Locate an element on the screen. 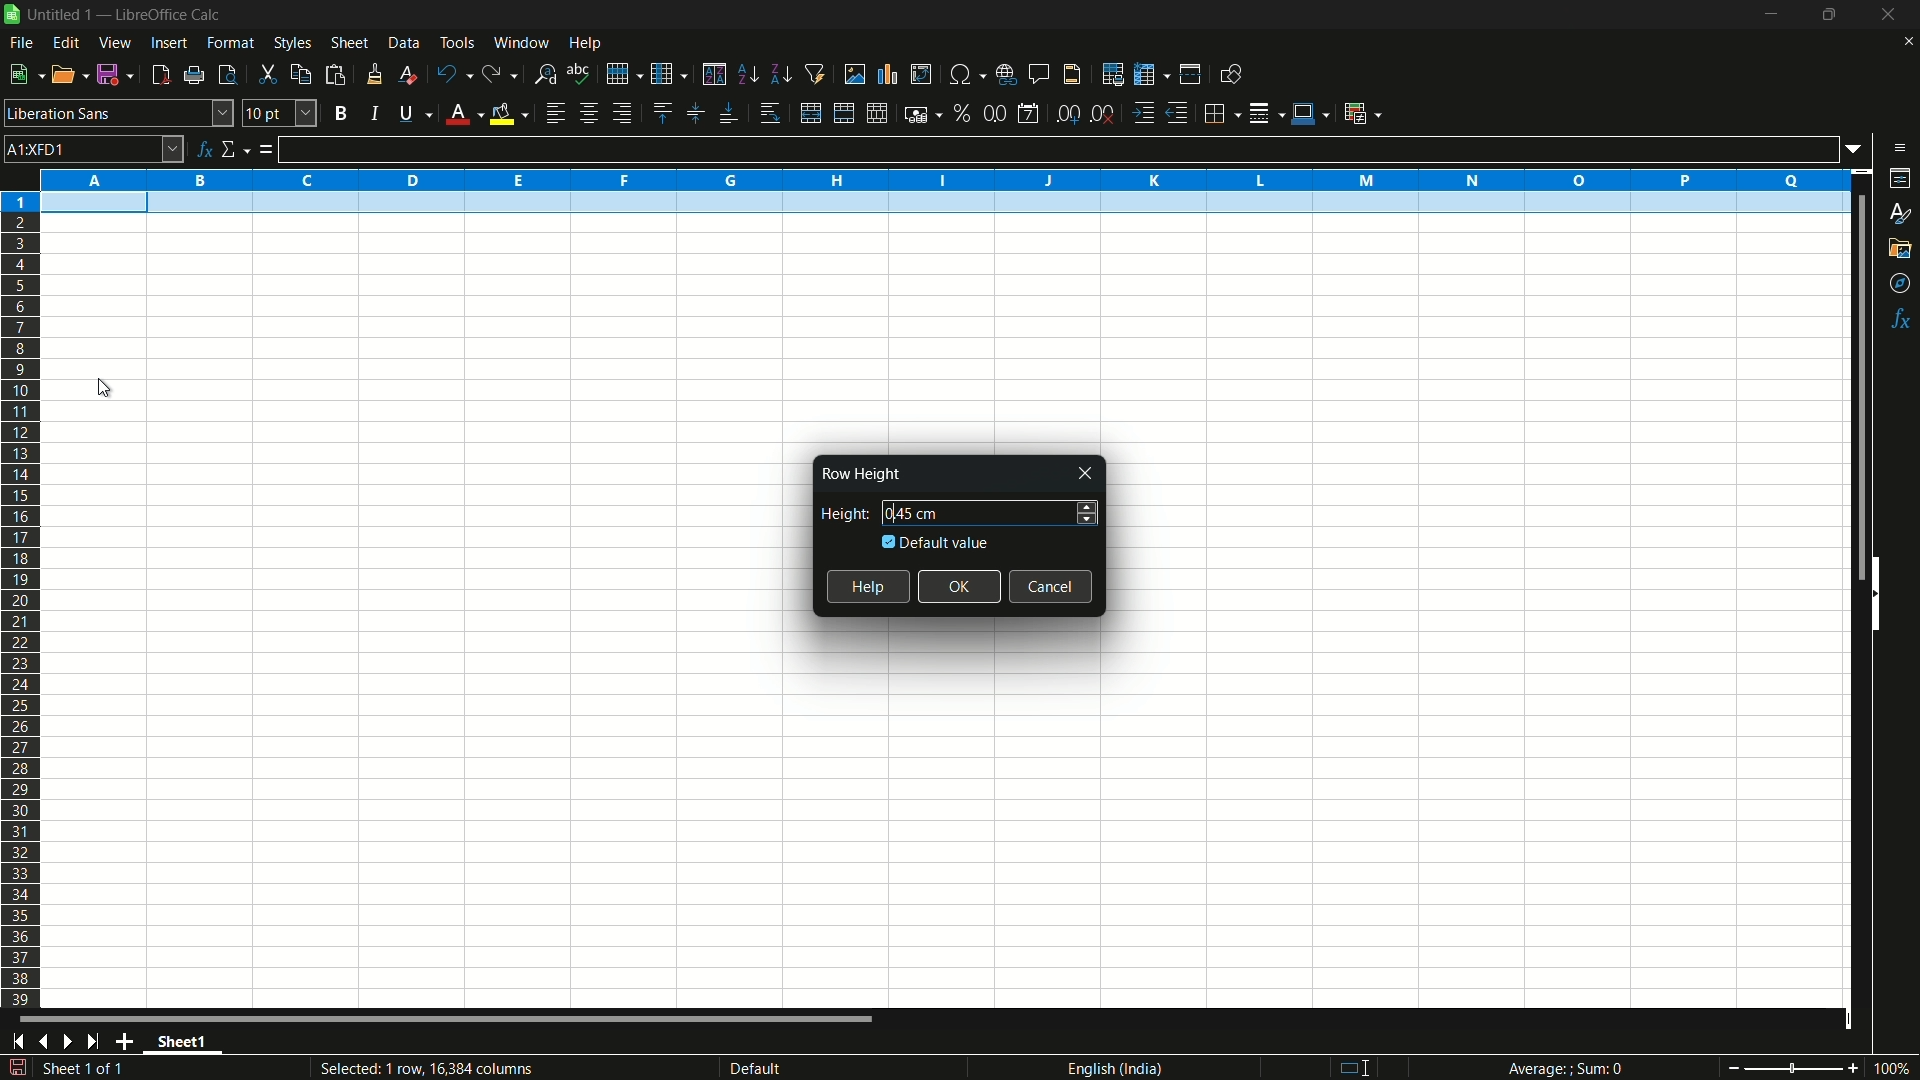 The height and width of the screenshot is (1080, 1920). sheet menu is located at coordinates (349, 43).